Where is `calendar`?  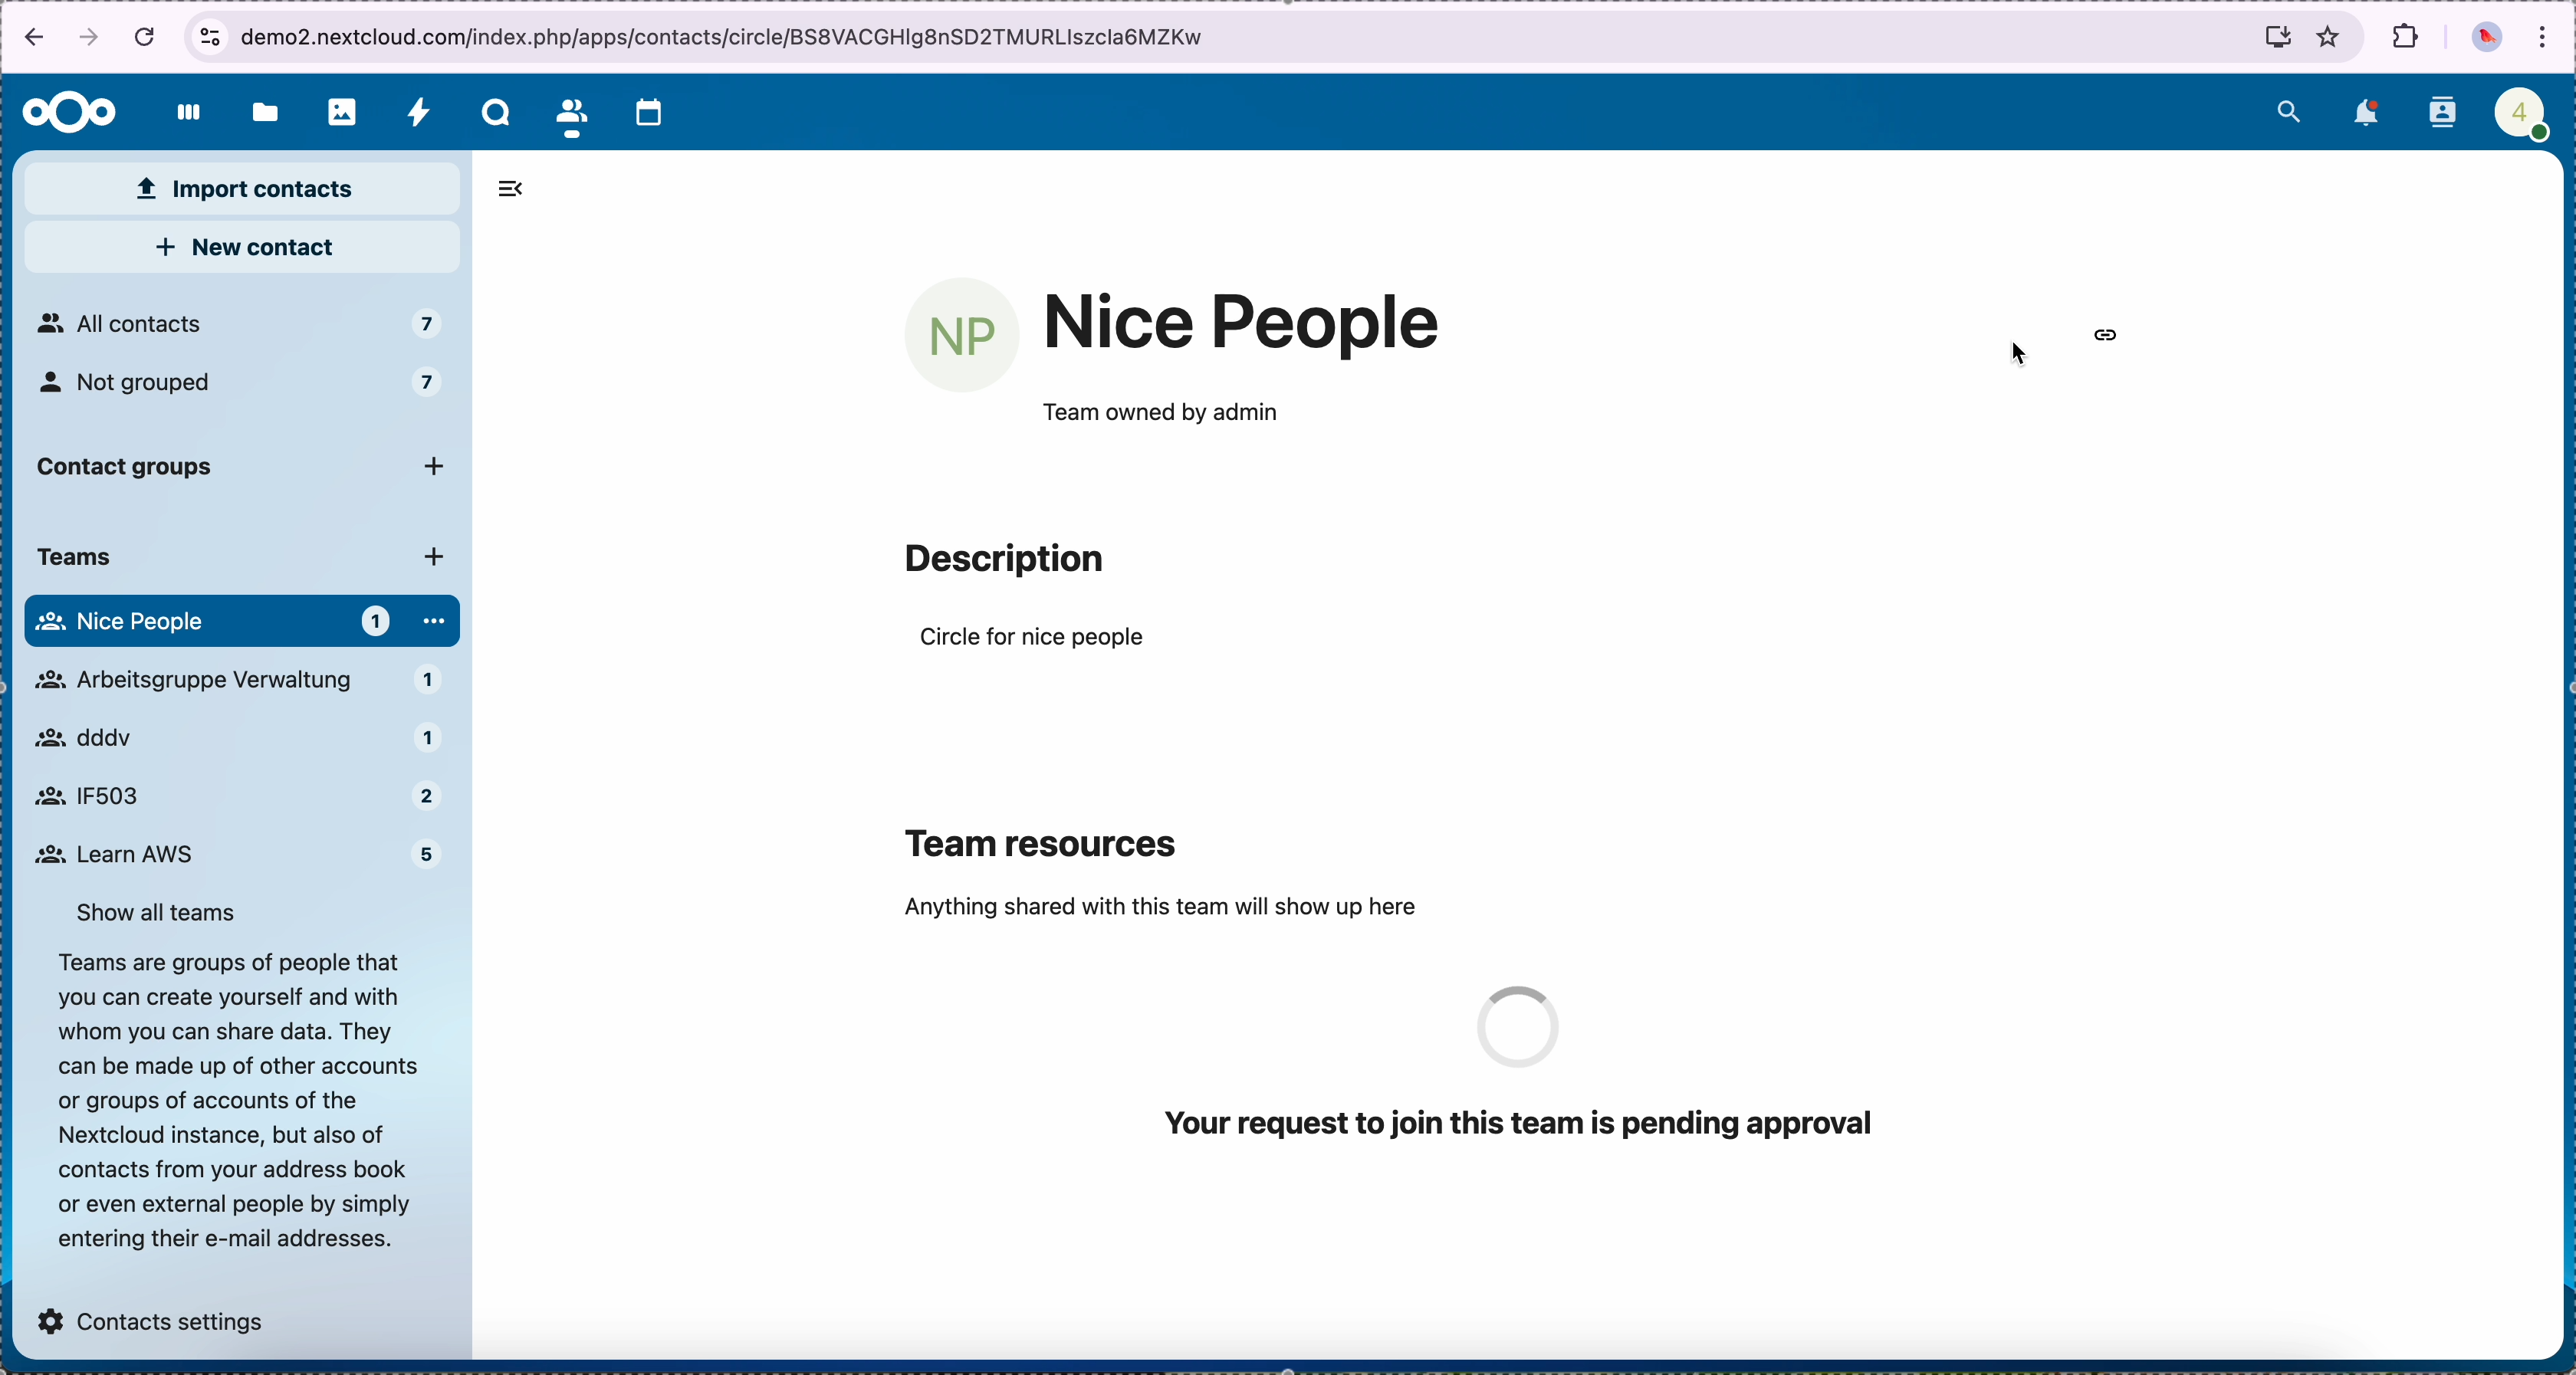
calendar is located at coordinates (657, 111).